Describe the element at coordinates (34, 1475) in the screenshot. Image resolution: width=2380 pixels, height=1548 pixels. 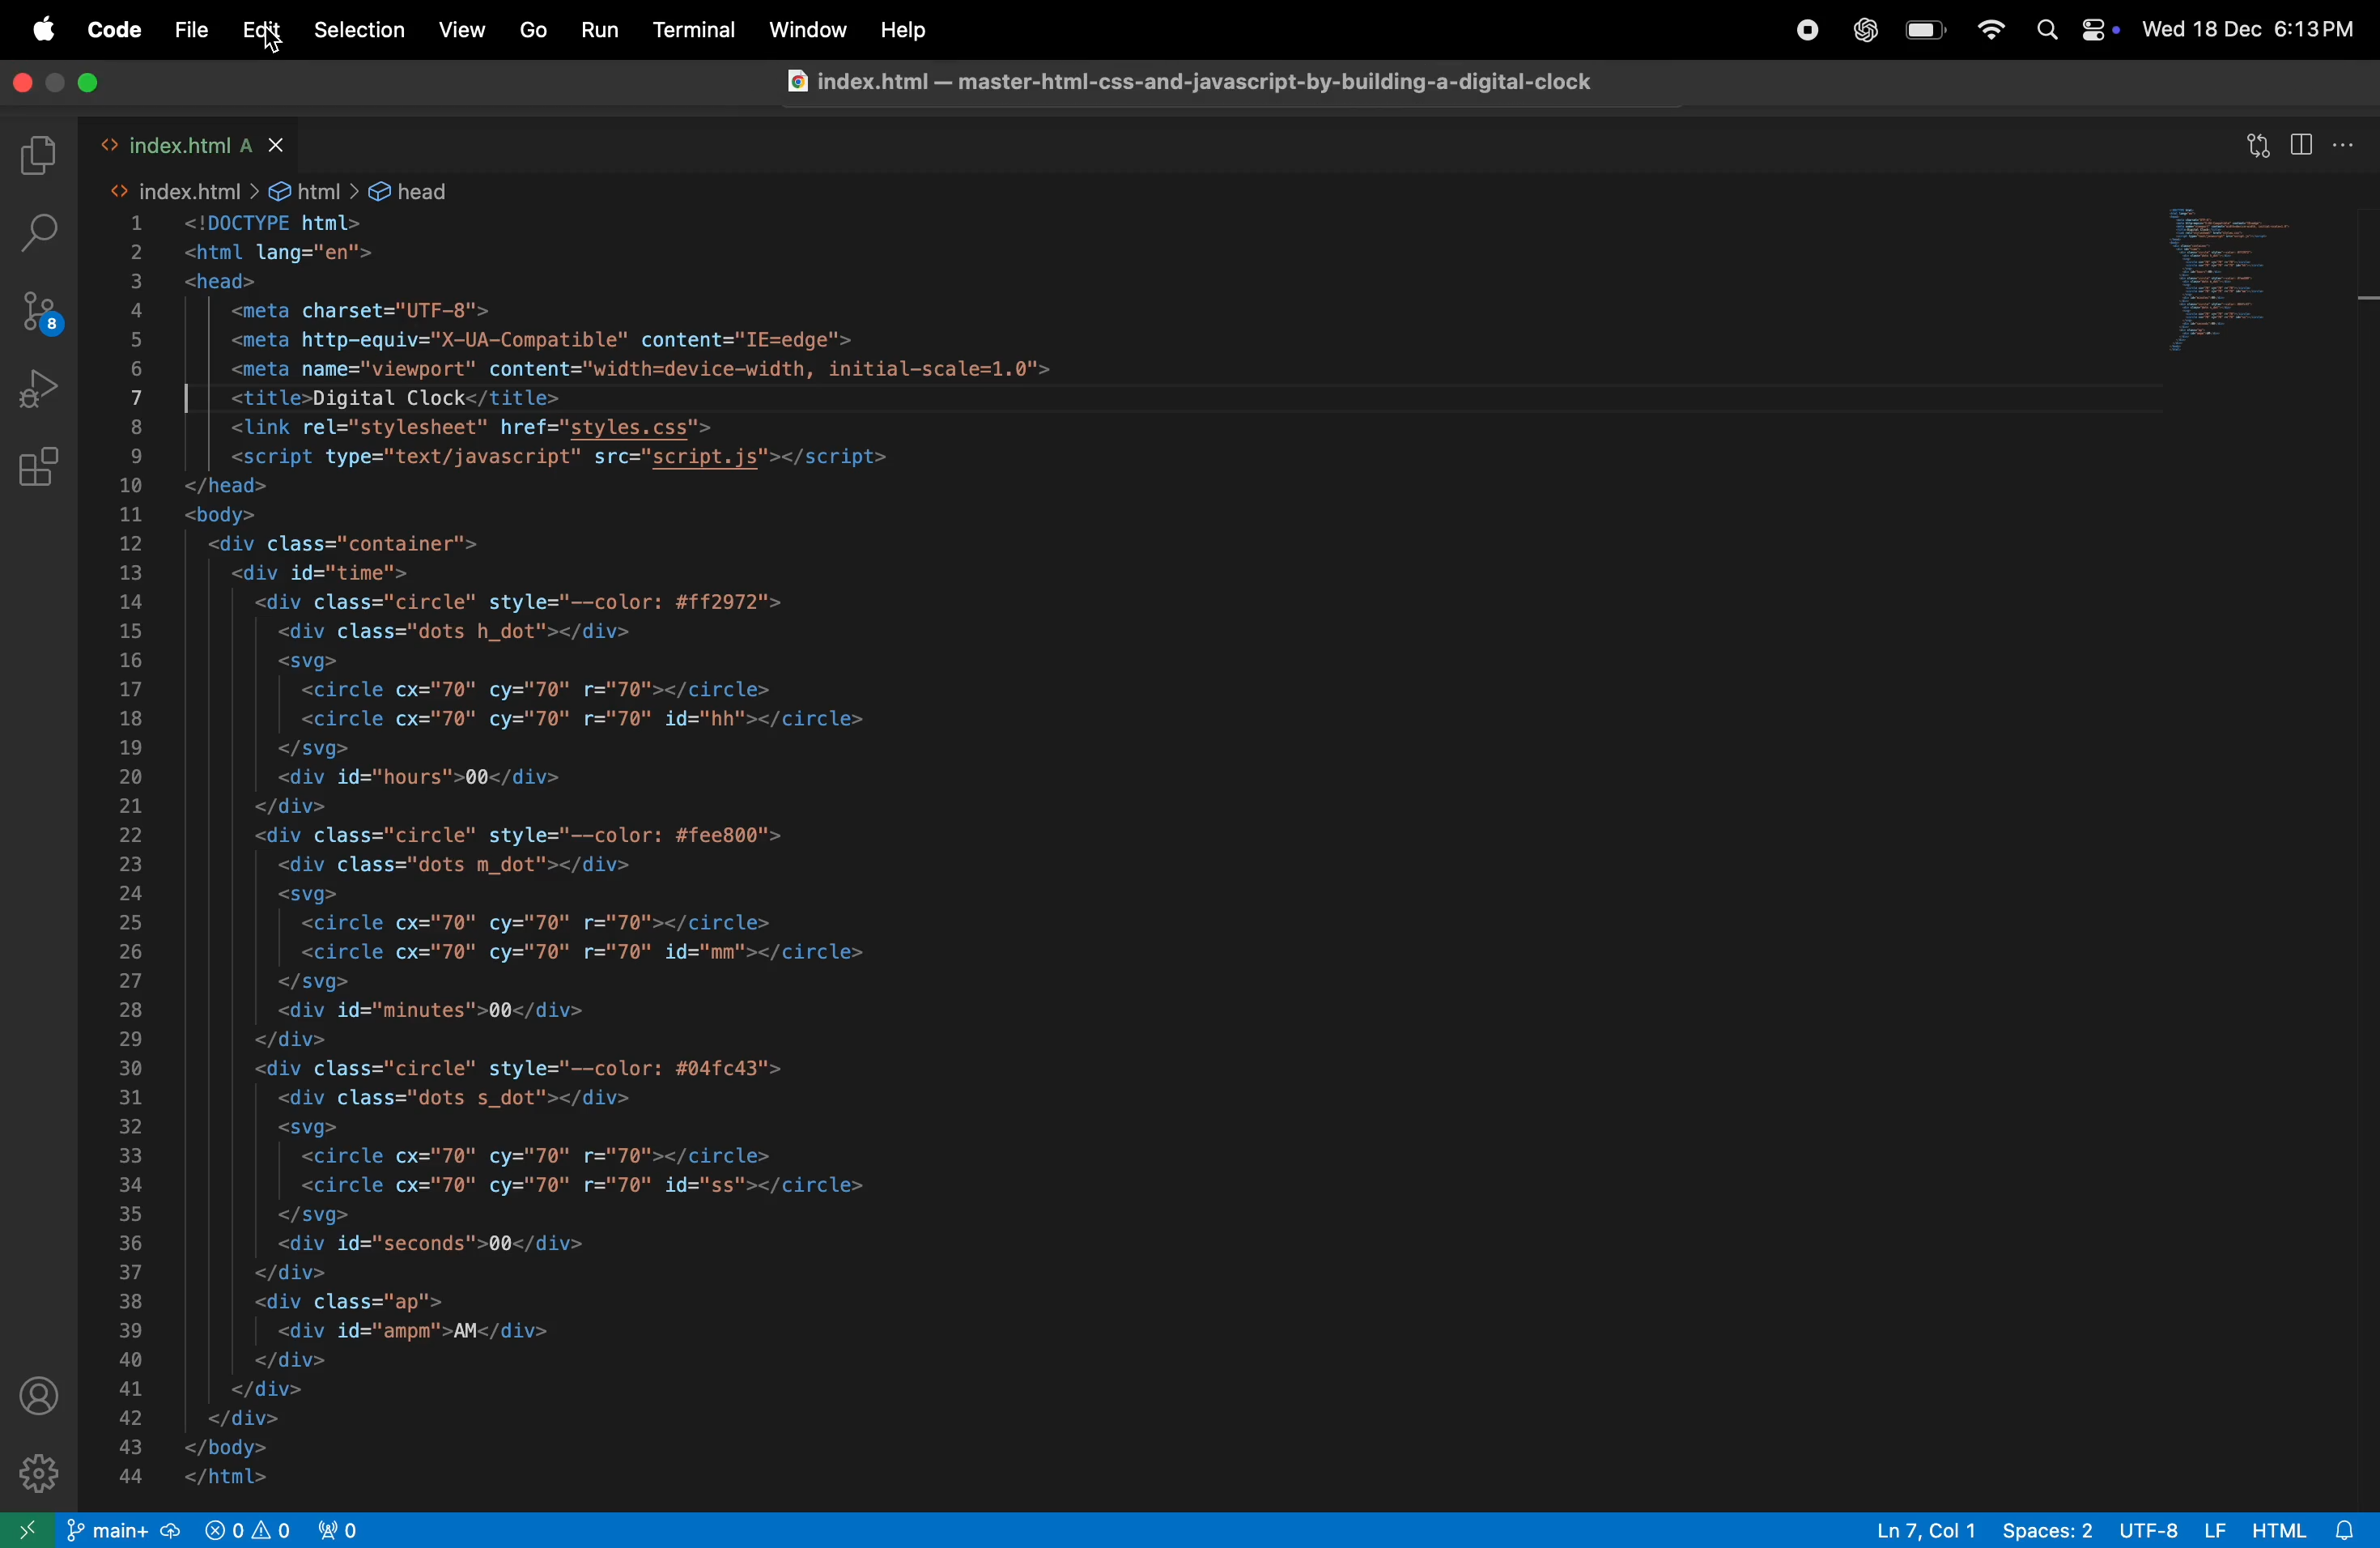
I see `settings` at that location.